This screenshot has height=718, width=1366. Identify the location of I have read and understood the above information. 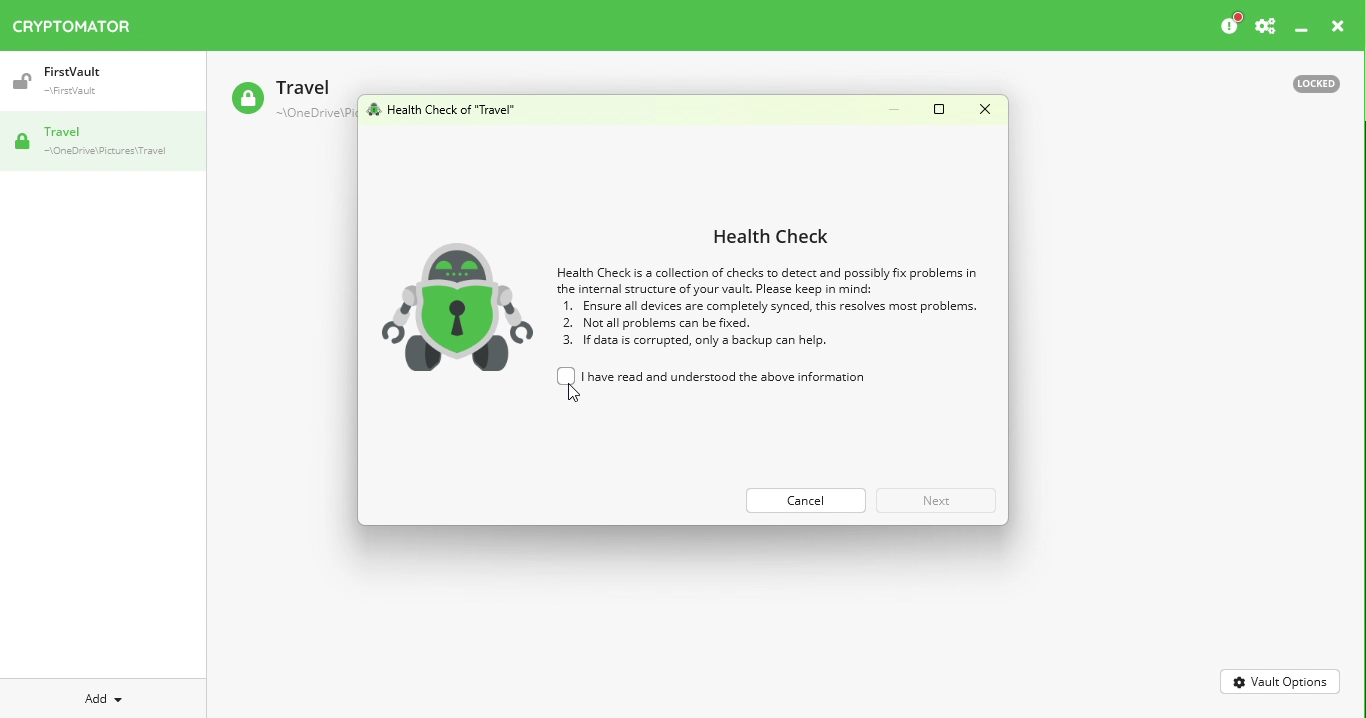
(729, 377).